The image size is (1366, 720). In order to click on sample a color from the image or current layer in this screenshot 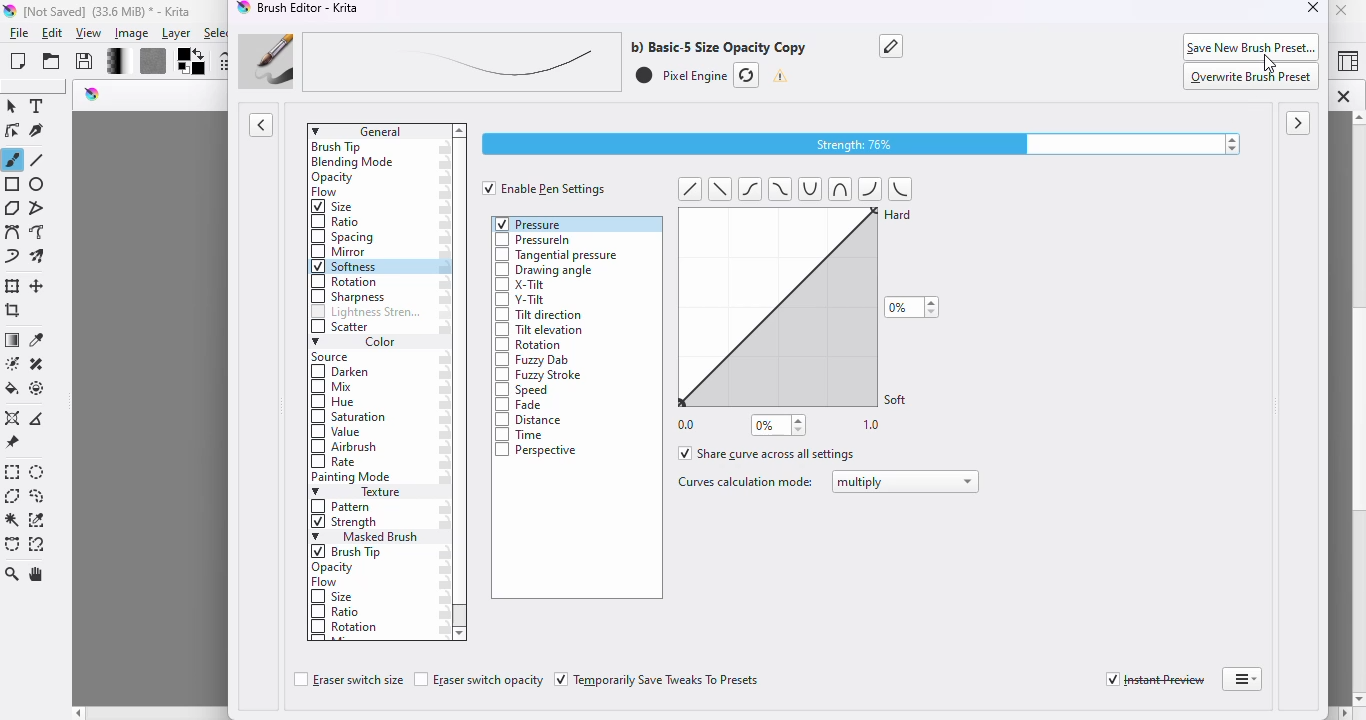, I will do `click(37, 339)`.